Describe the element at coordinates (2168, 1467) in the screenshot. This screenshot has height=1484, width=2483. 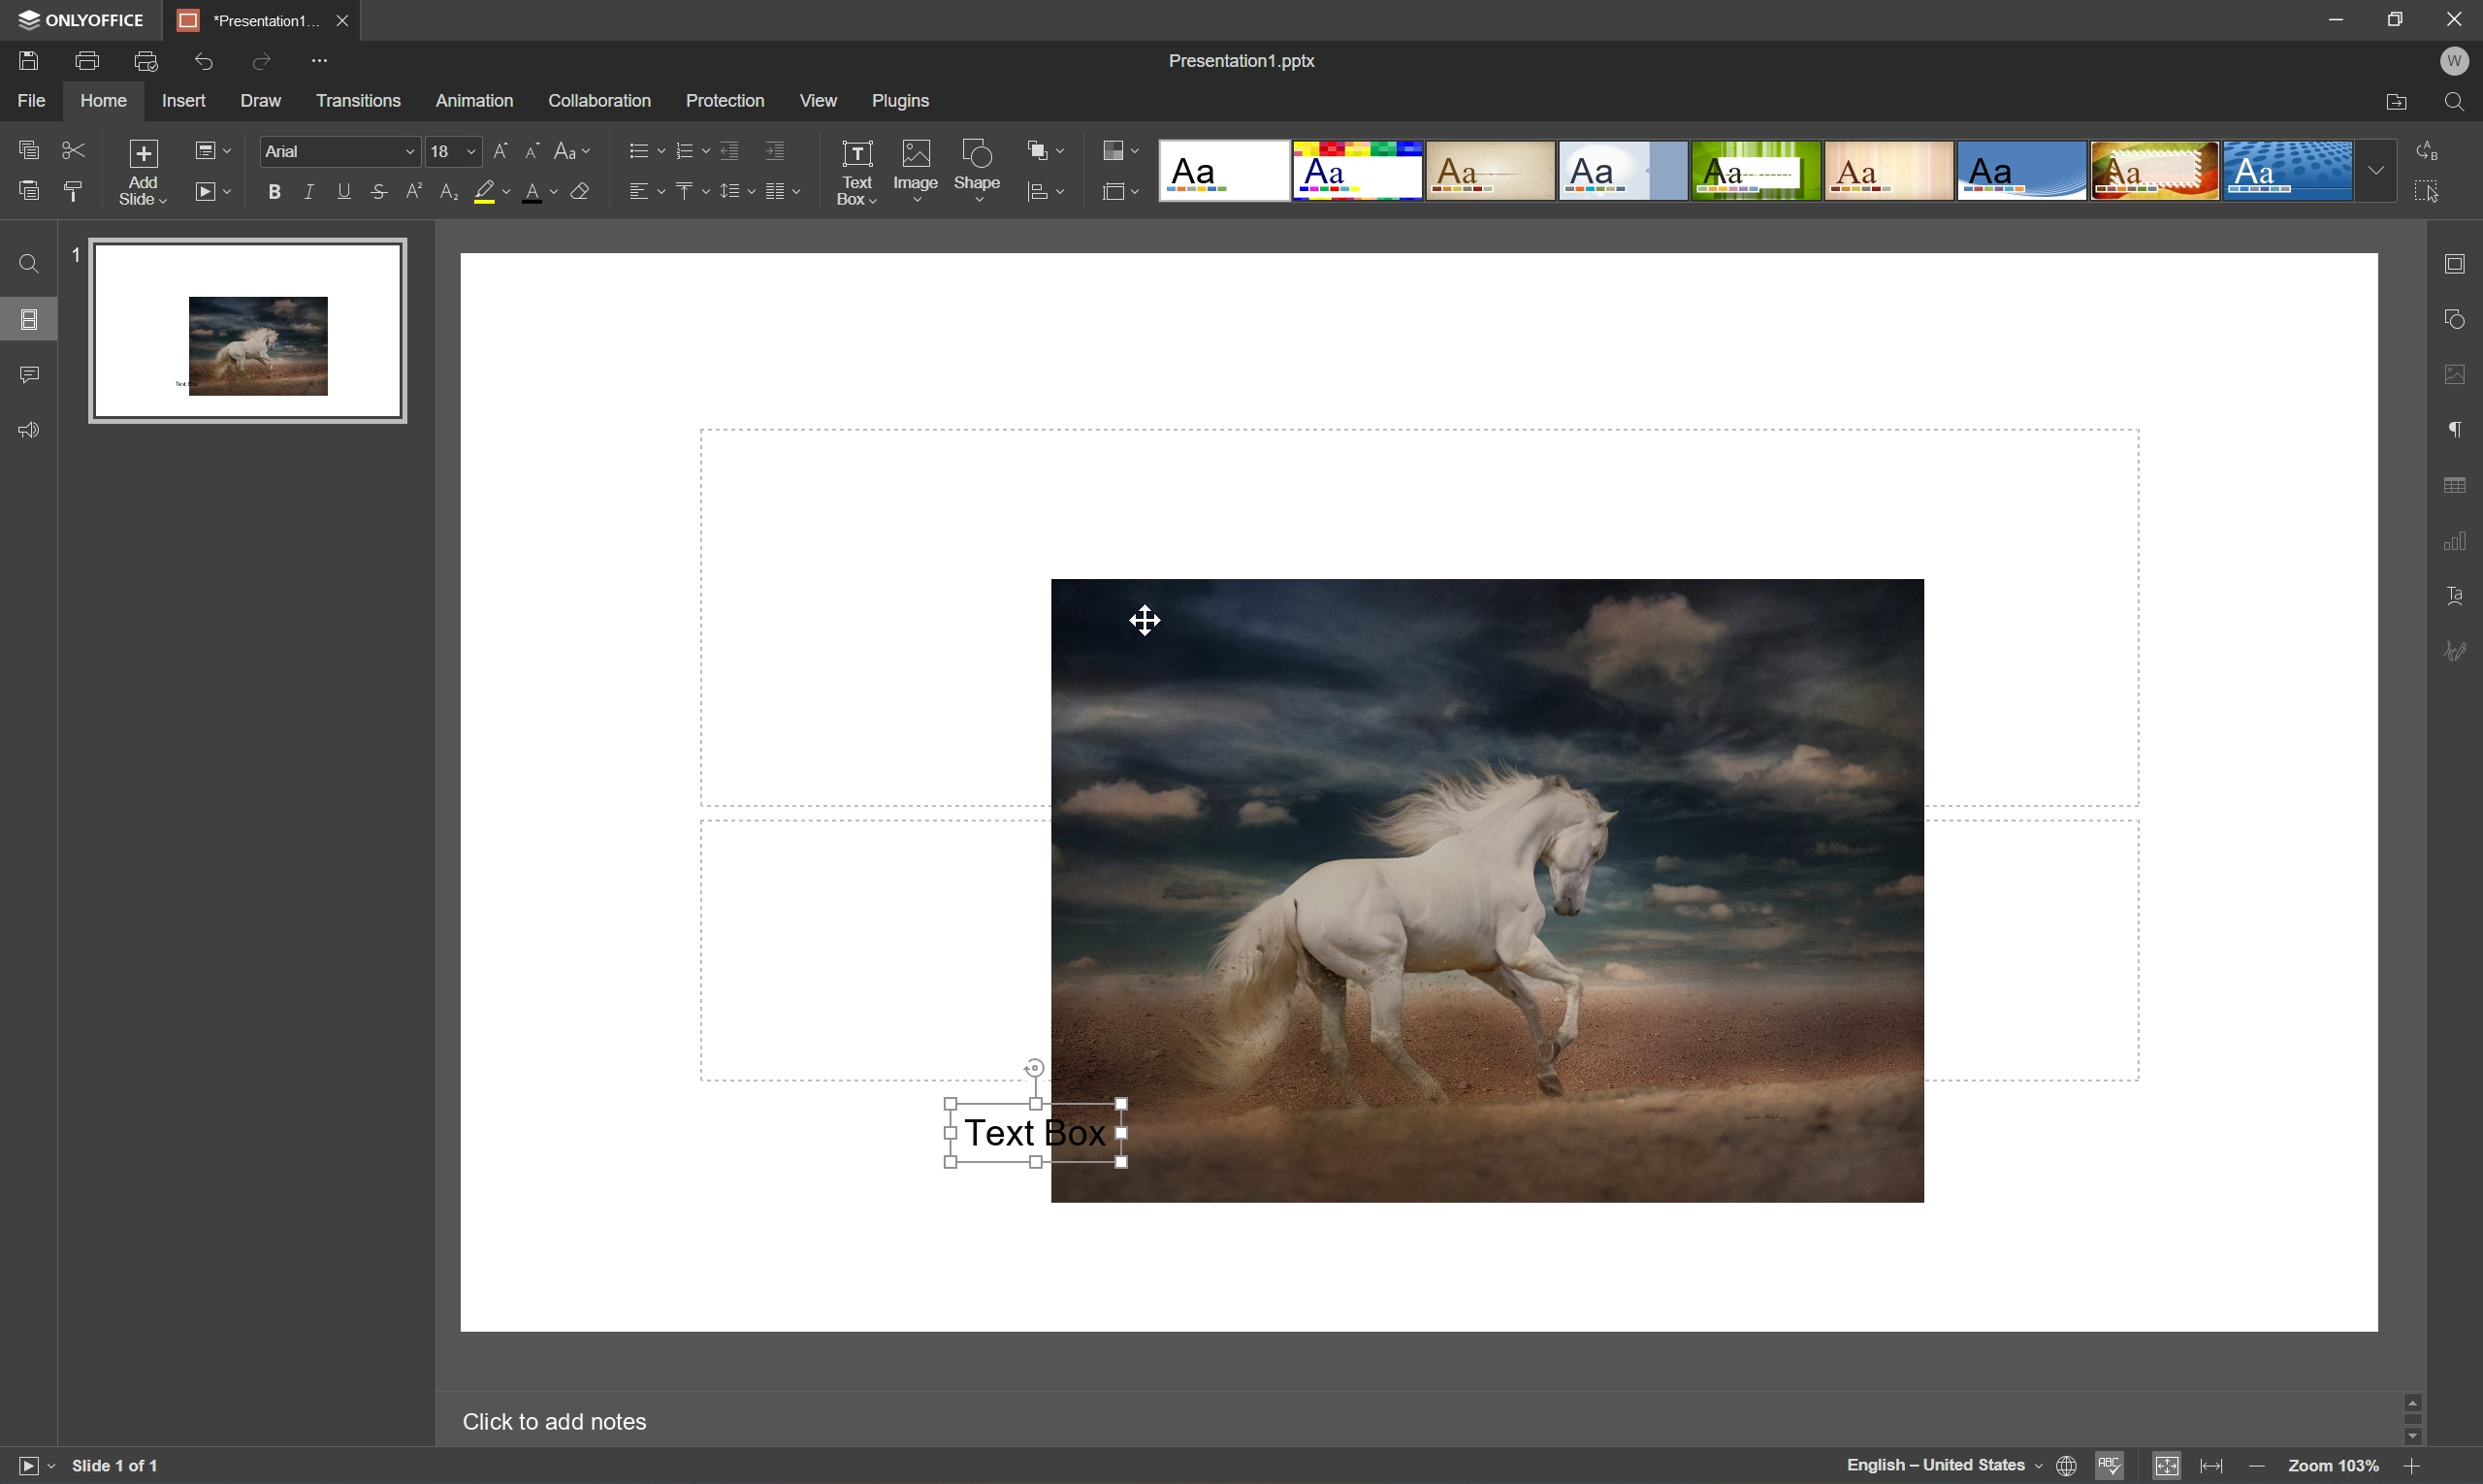
I see `Fit to slide` at that location.